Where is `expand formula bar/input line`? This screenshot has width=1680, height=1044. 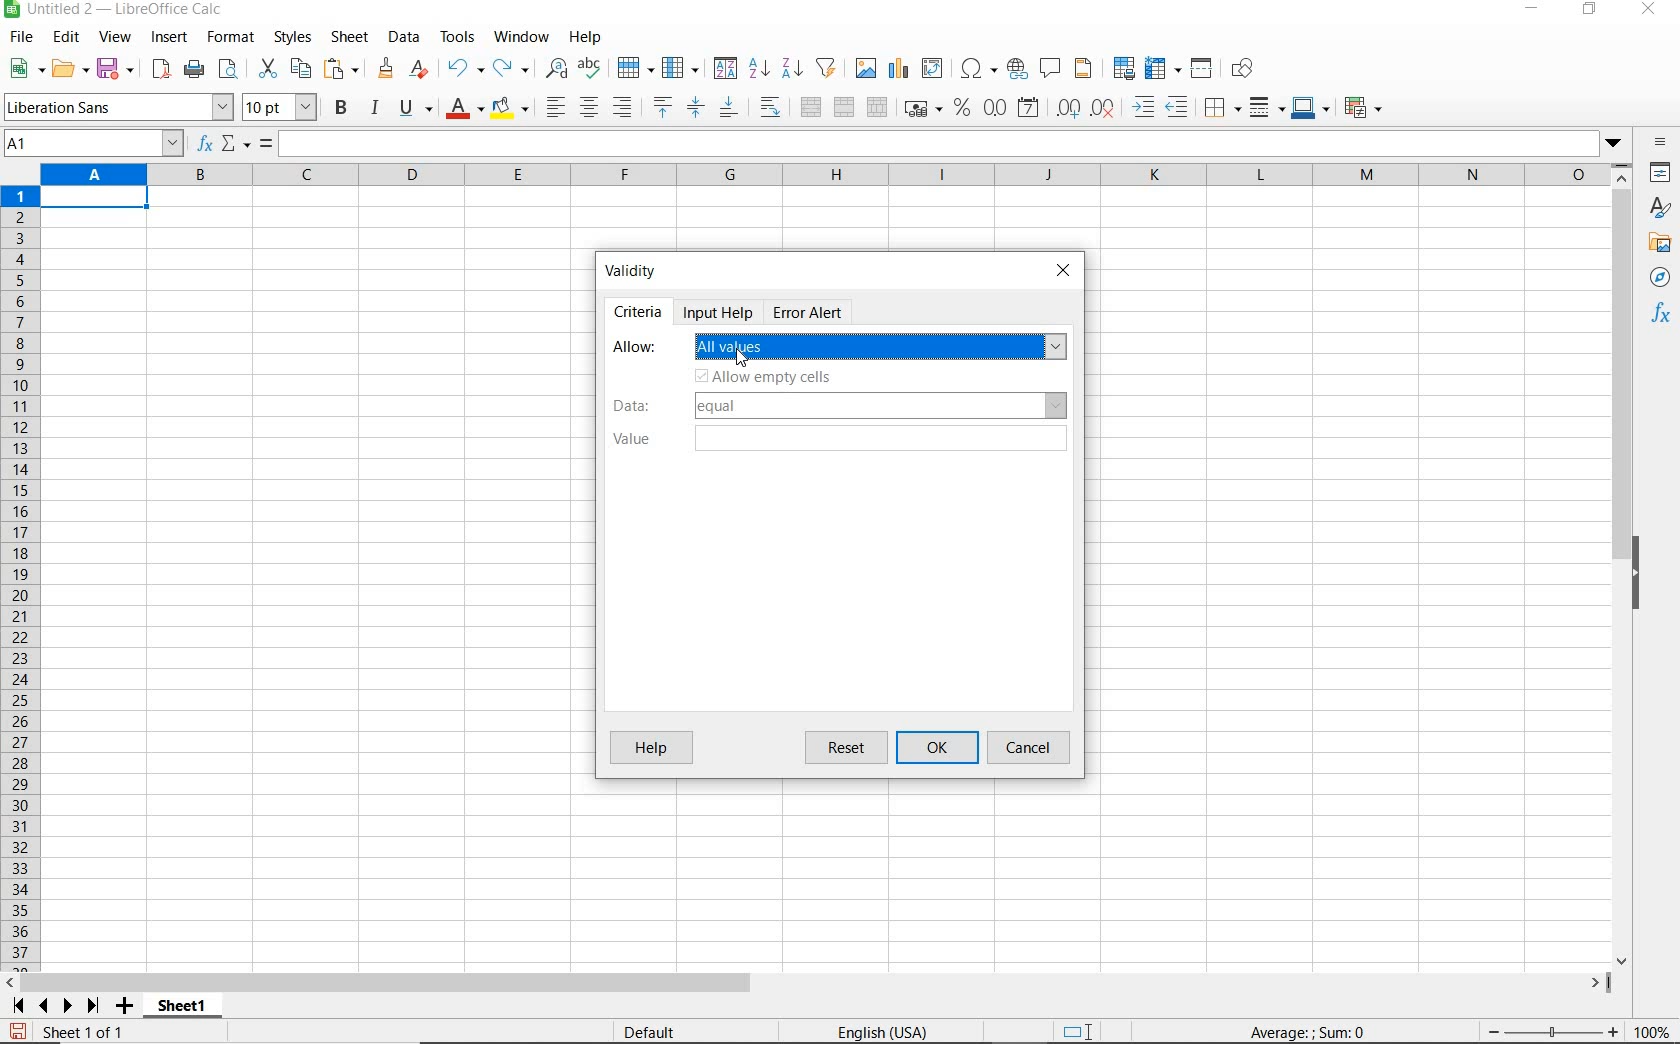 expand formula bar/input line is located at coordinates (934, 145).